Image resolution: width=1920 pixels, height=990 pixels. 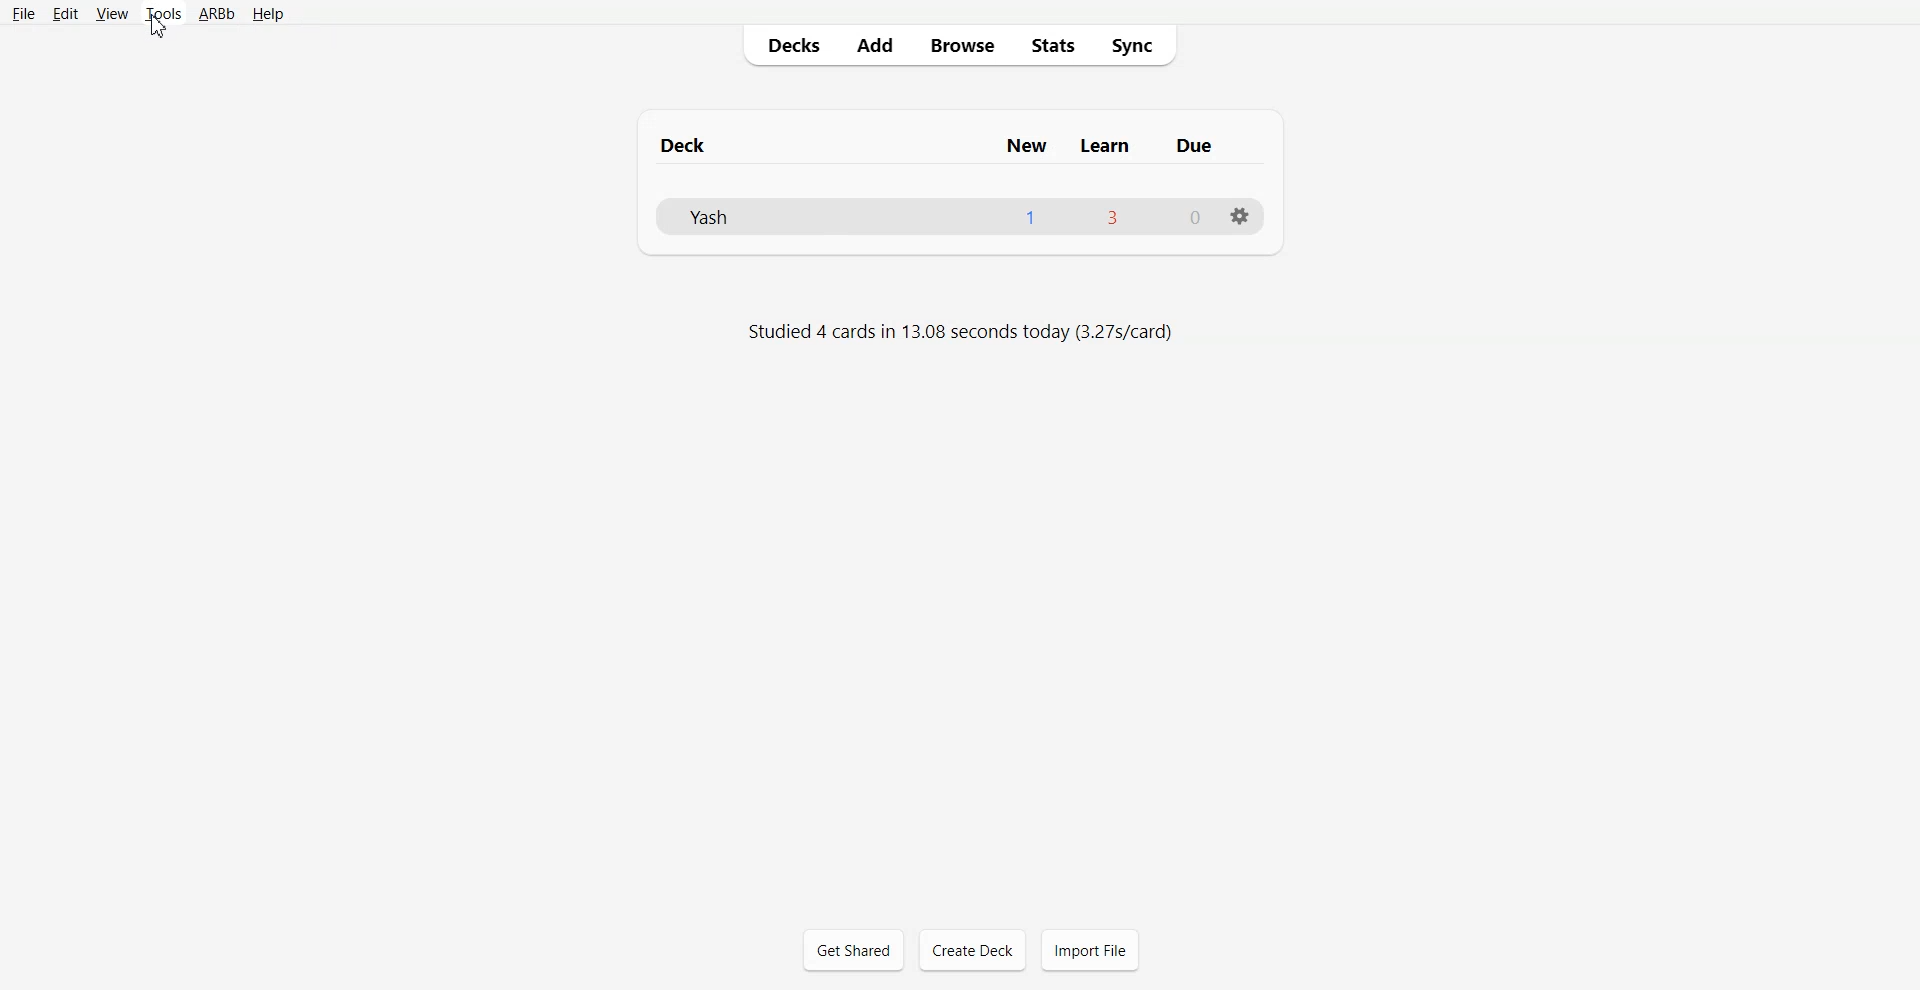 I want to click on Decks , so click(x=790, y=44).